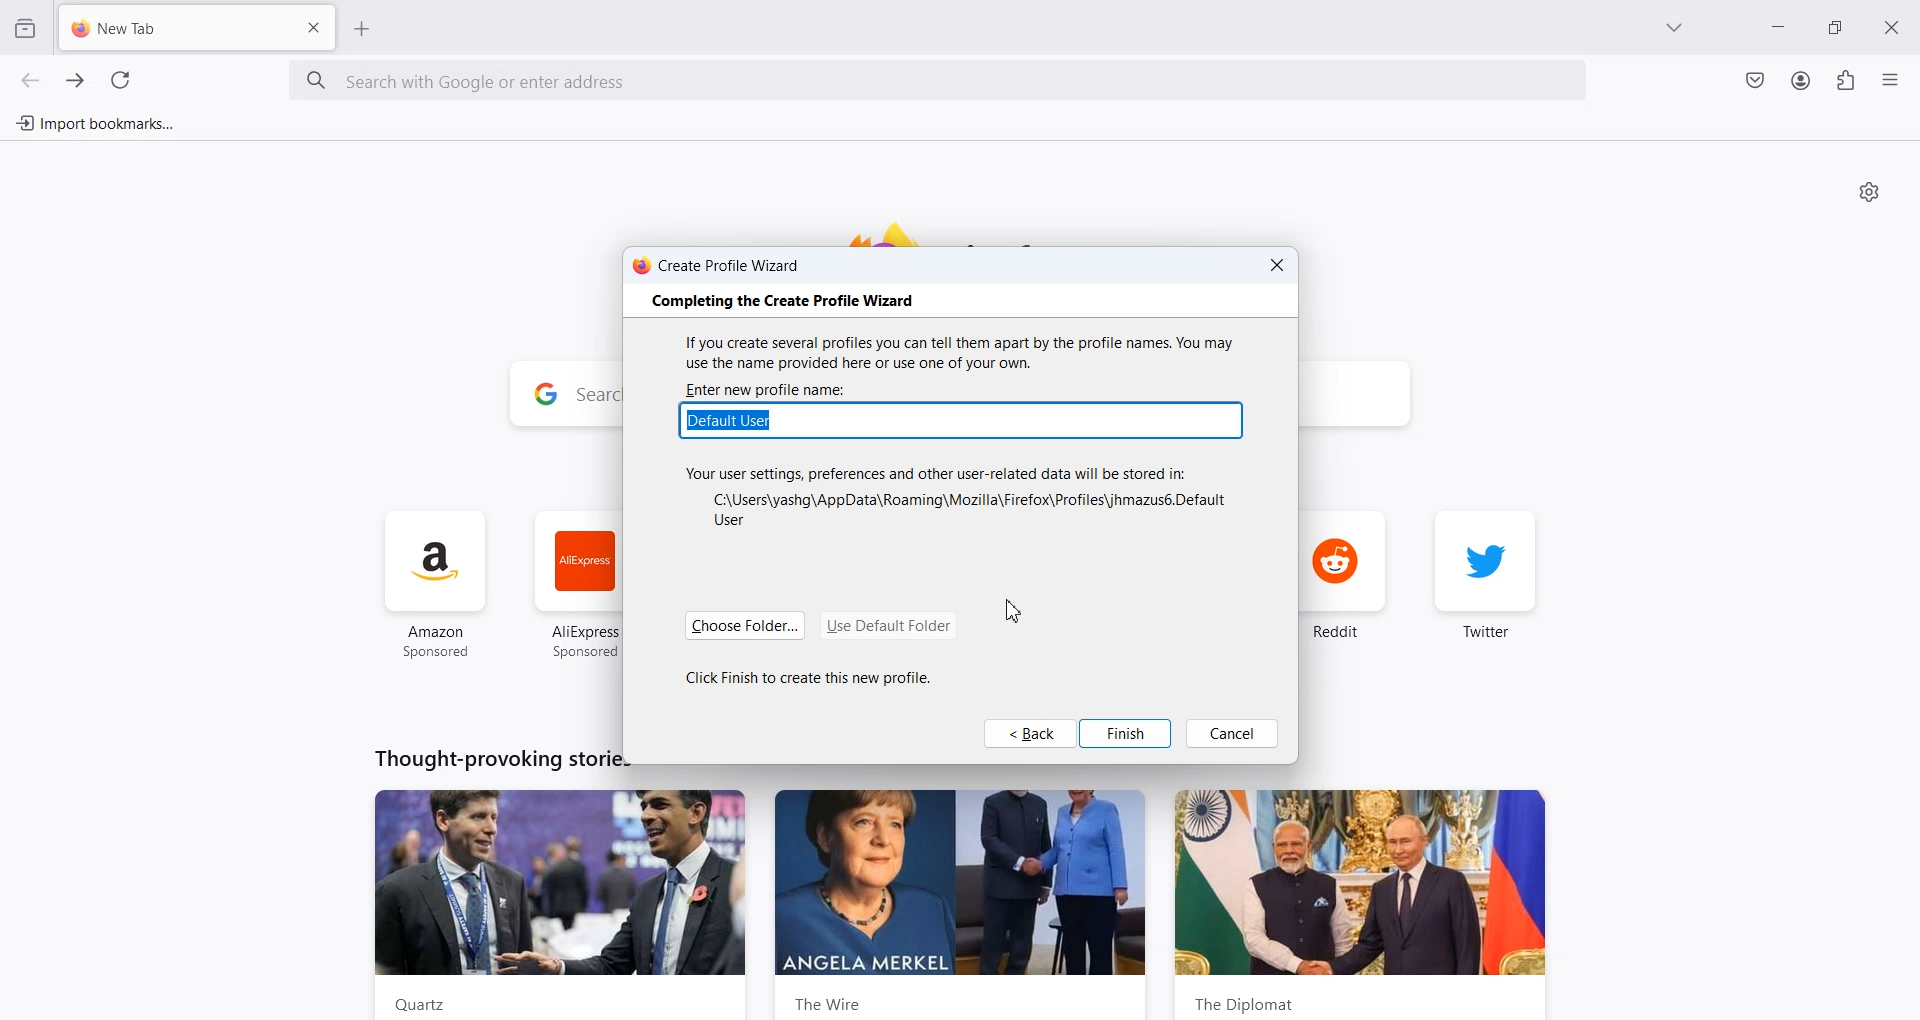 The image size is (1920, 1020). What do you see at coordinates (167, 29) in the screenshot?
I see `New Tab` at bounding box center [167, 29].